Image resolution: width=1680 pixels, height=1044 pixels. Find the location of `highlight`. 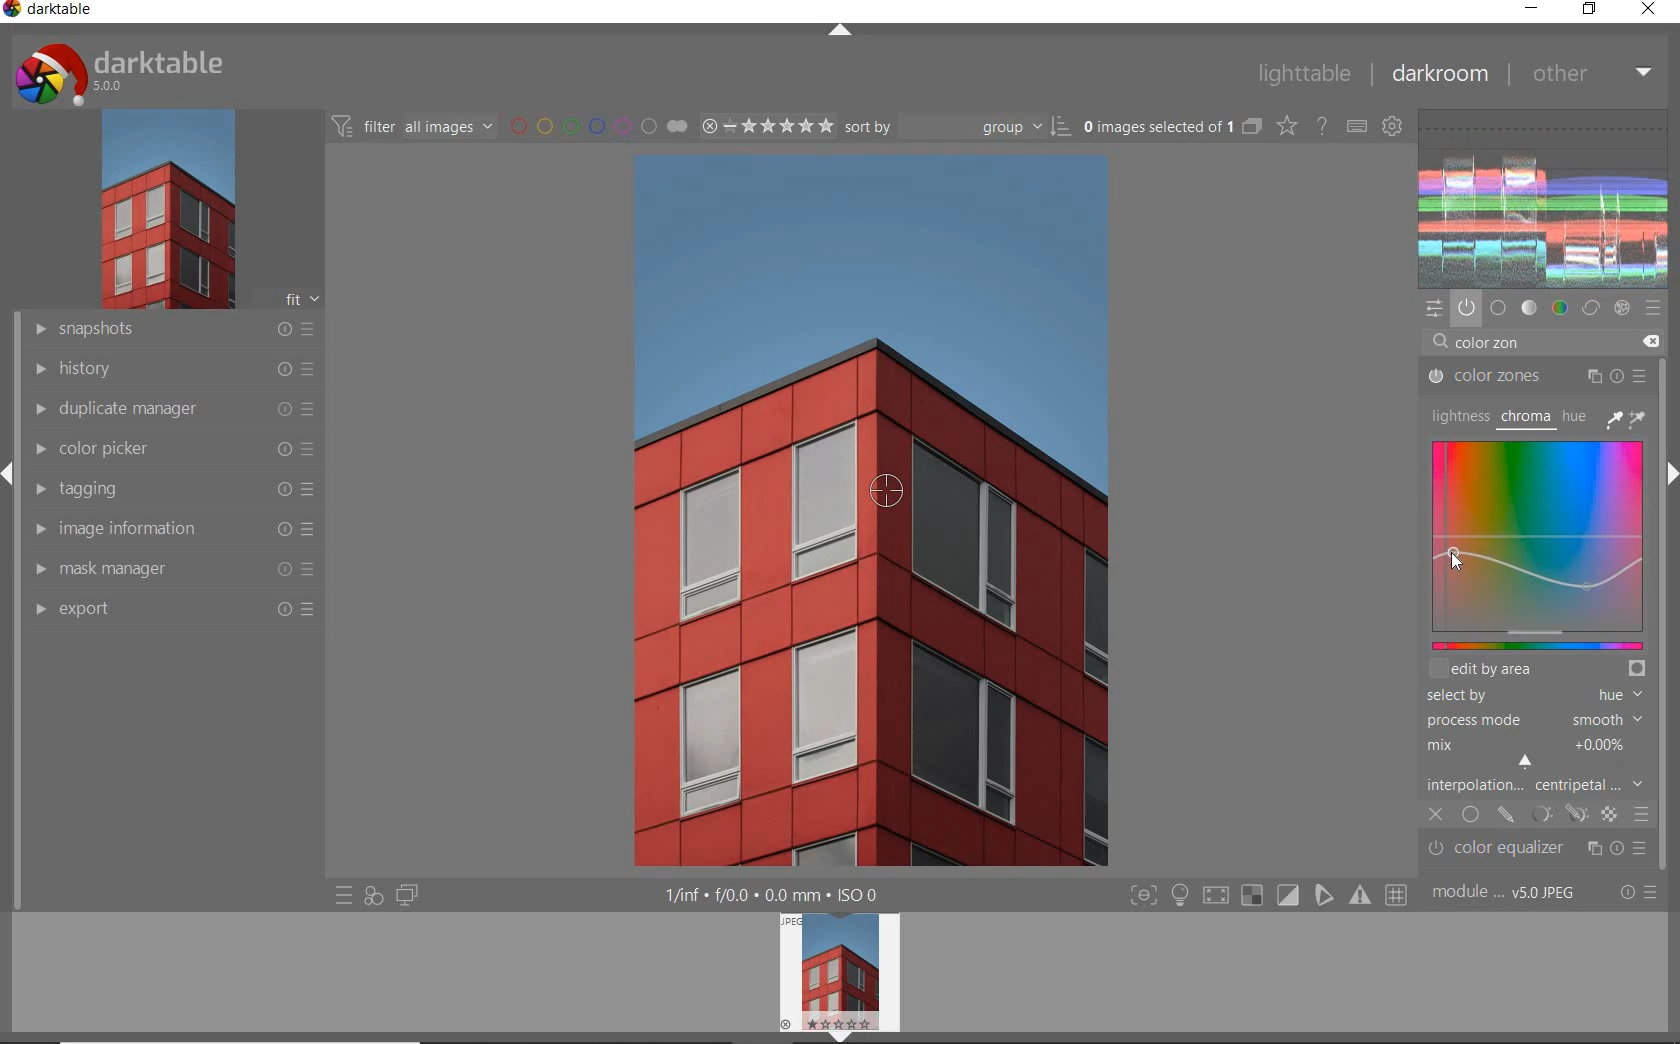

highlight is located at coordinates (1182, 899).